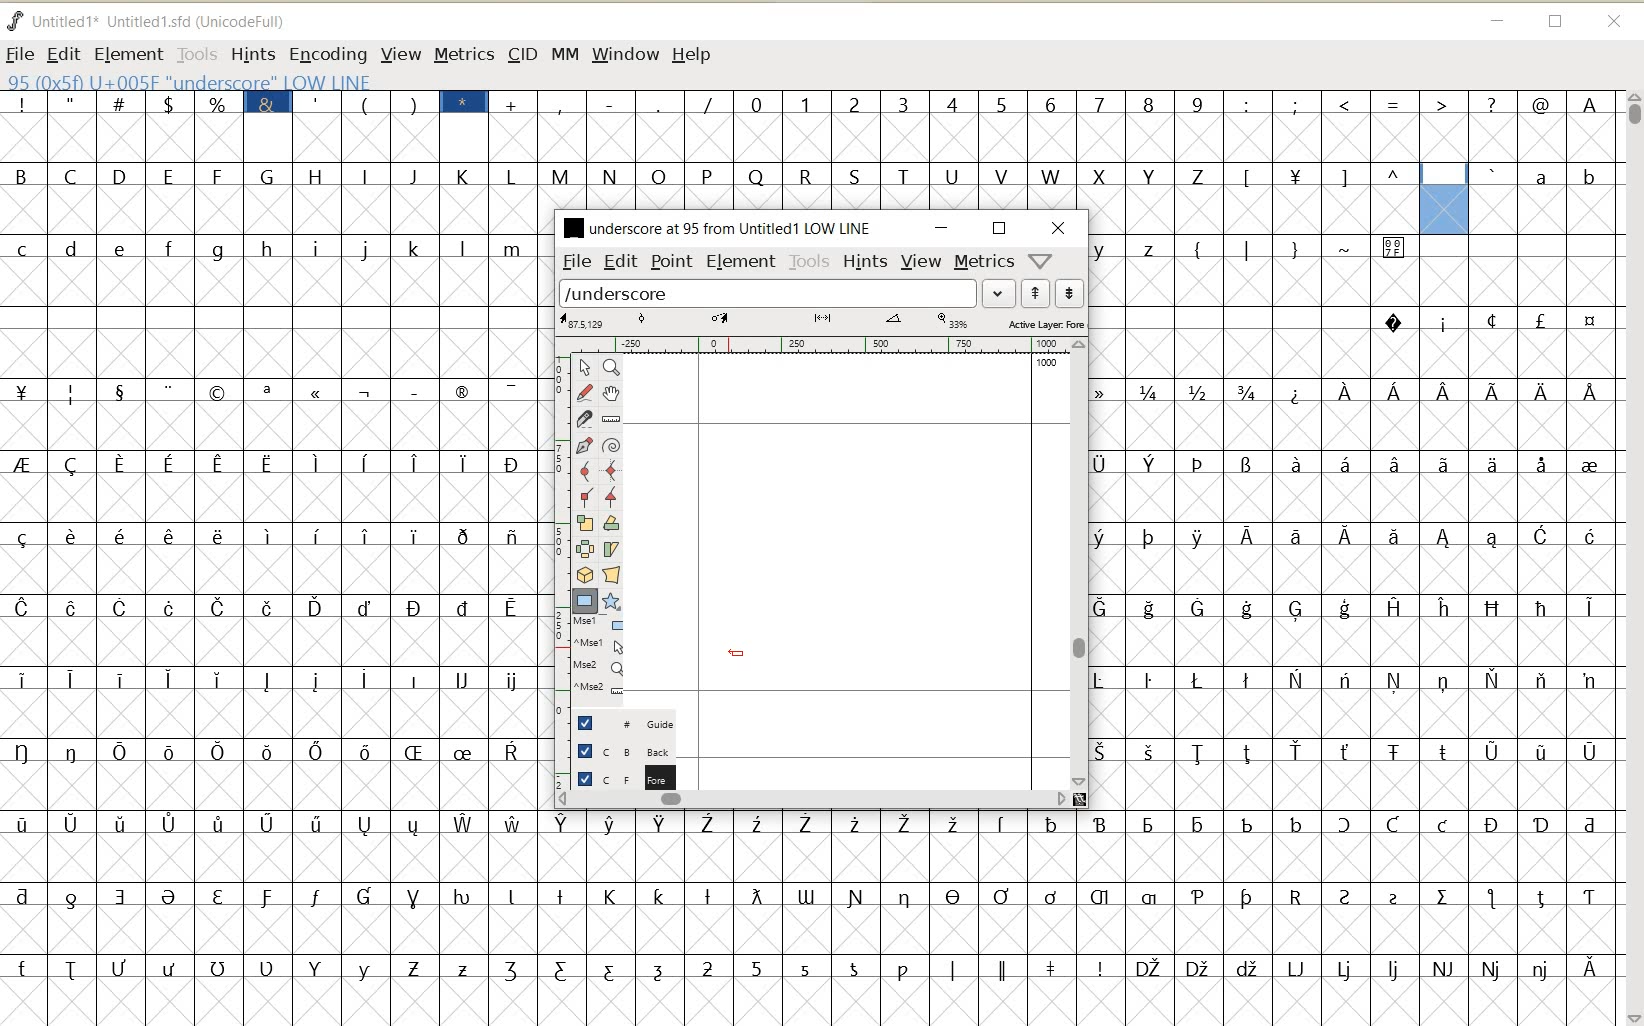 This screenshot has width=1644, height=1026. Describe the element at coordinates (397, 53) in the screenshot. I see `VIEW` at that location.